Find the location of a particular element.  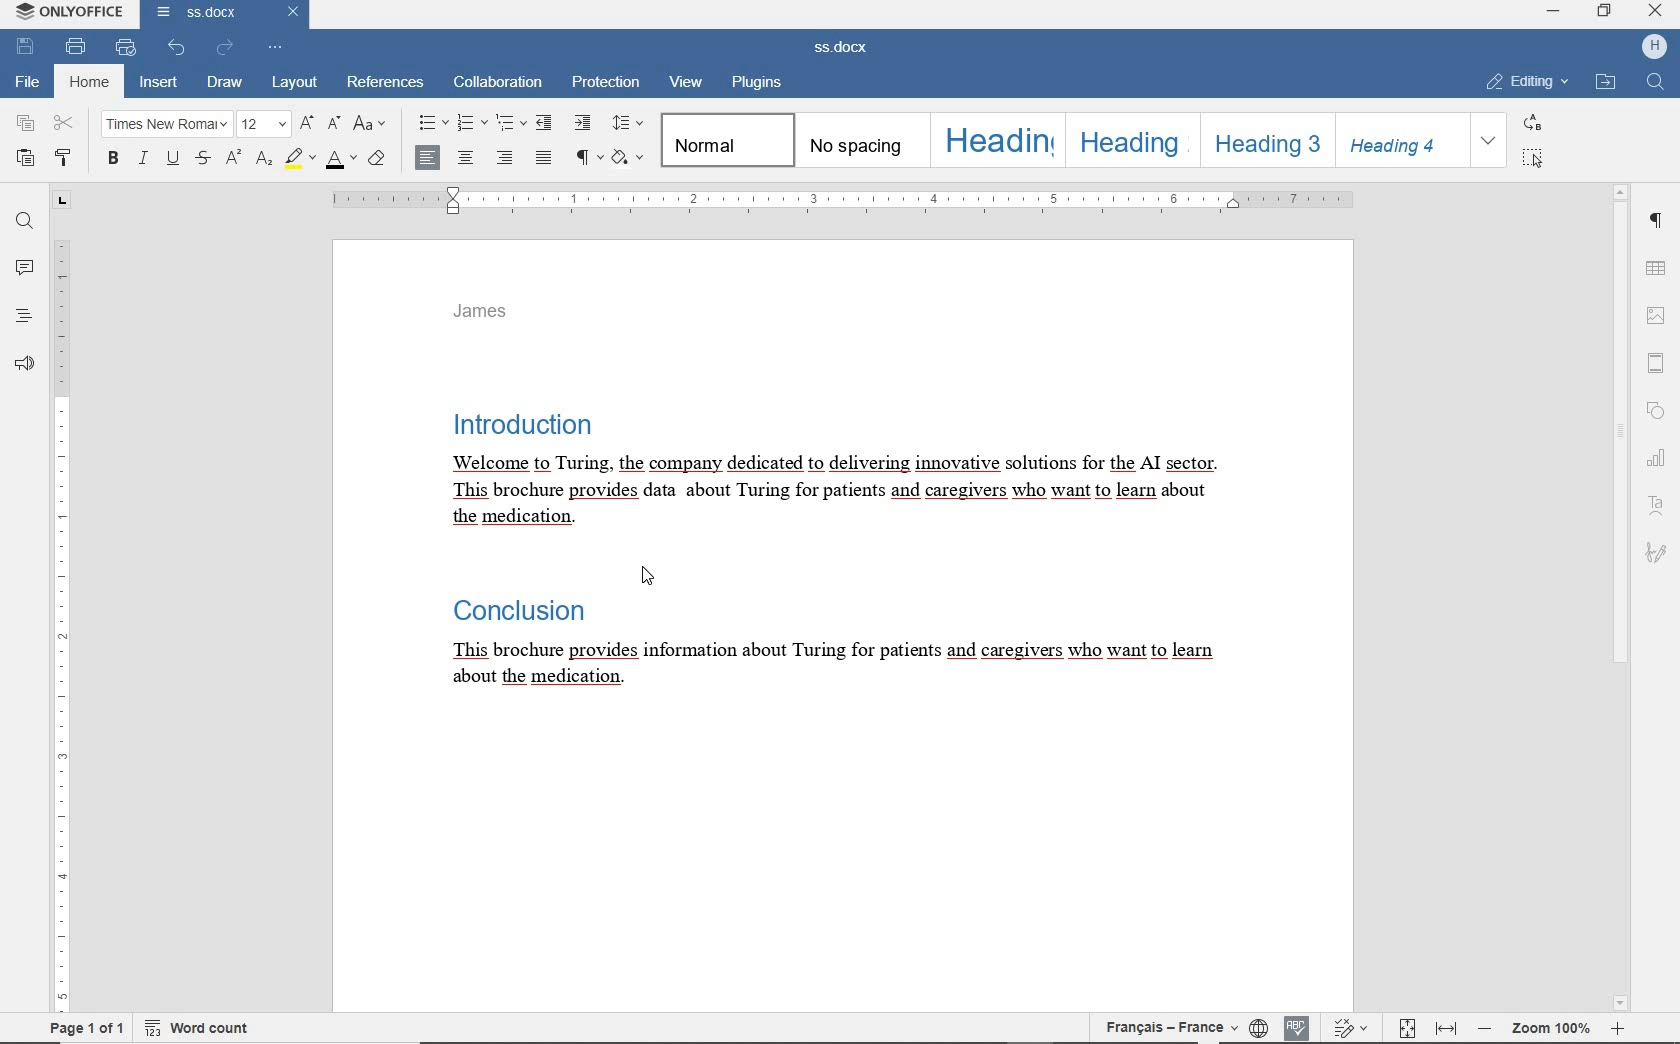

SET DOCUMENT LANGUAGE is located at coordinates (1258, 1028).